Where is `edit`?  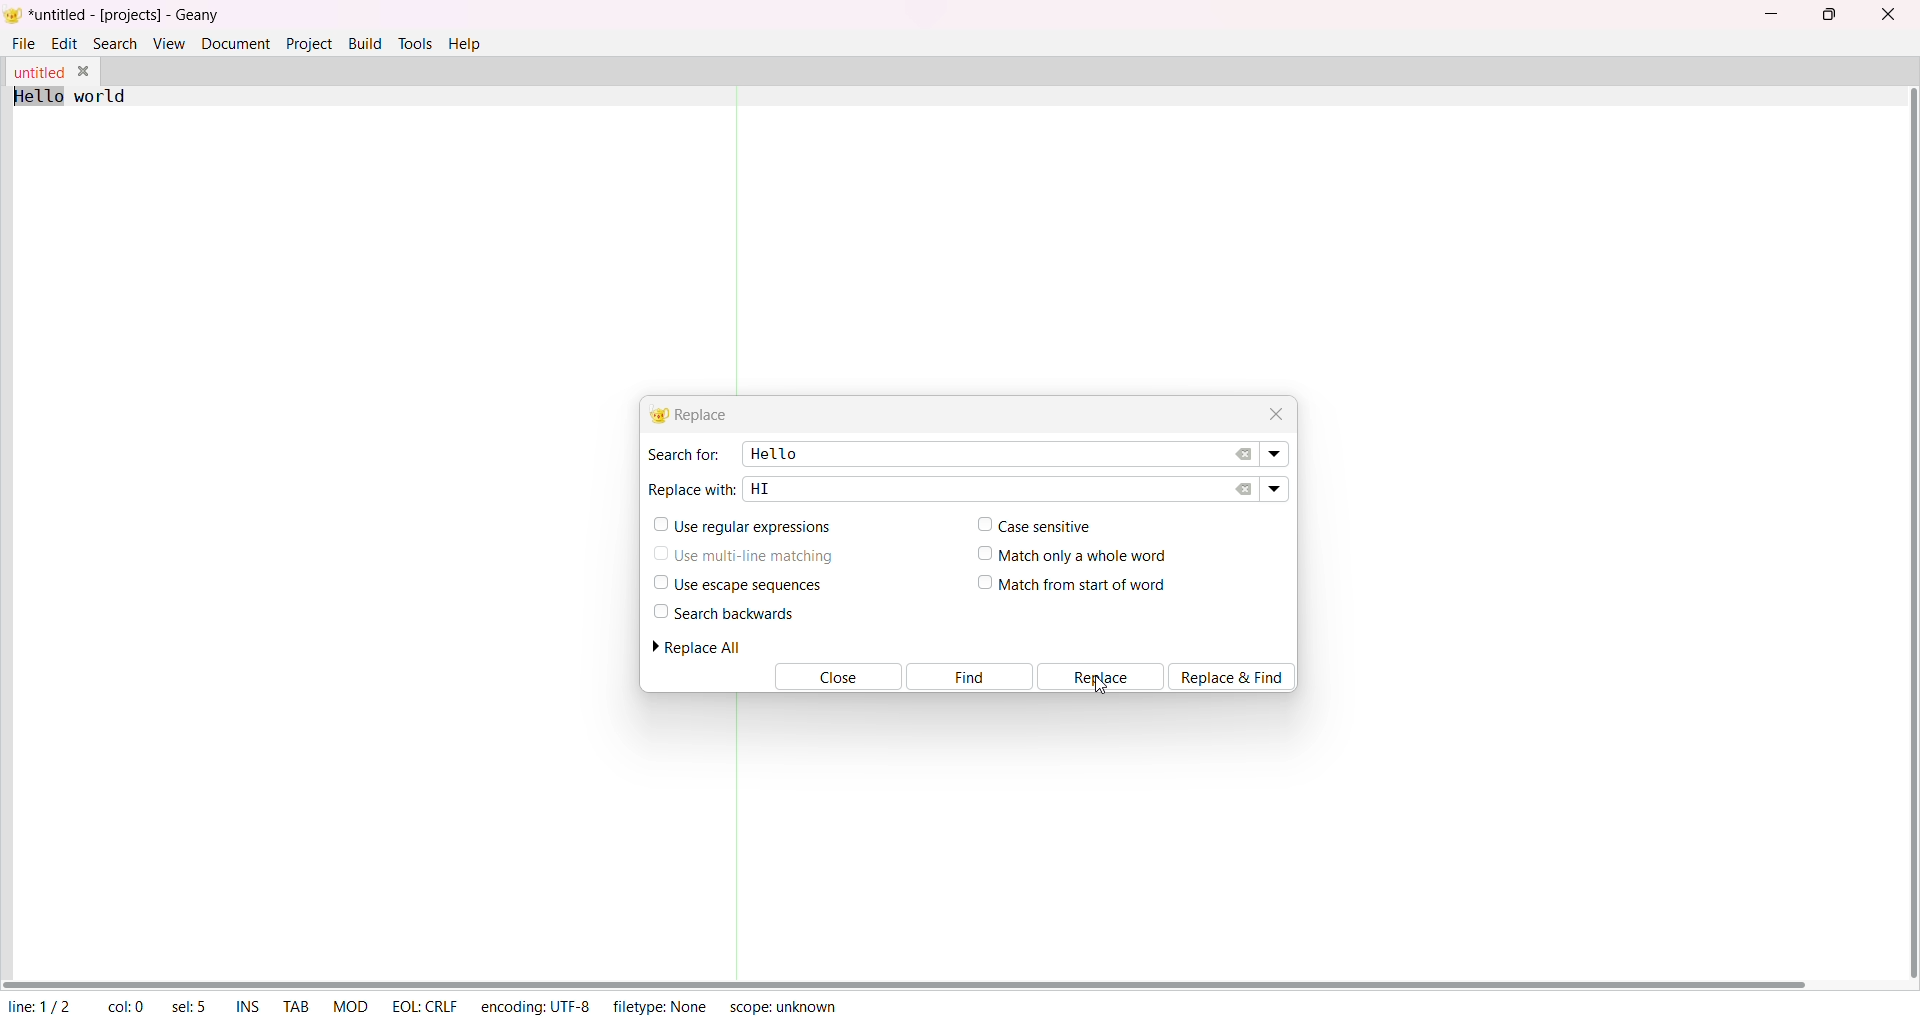
edit is located at coordinates (65, 42).